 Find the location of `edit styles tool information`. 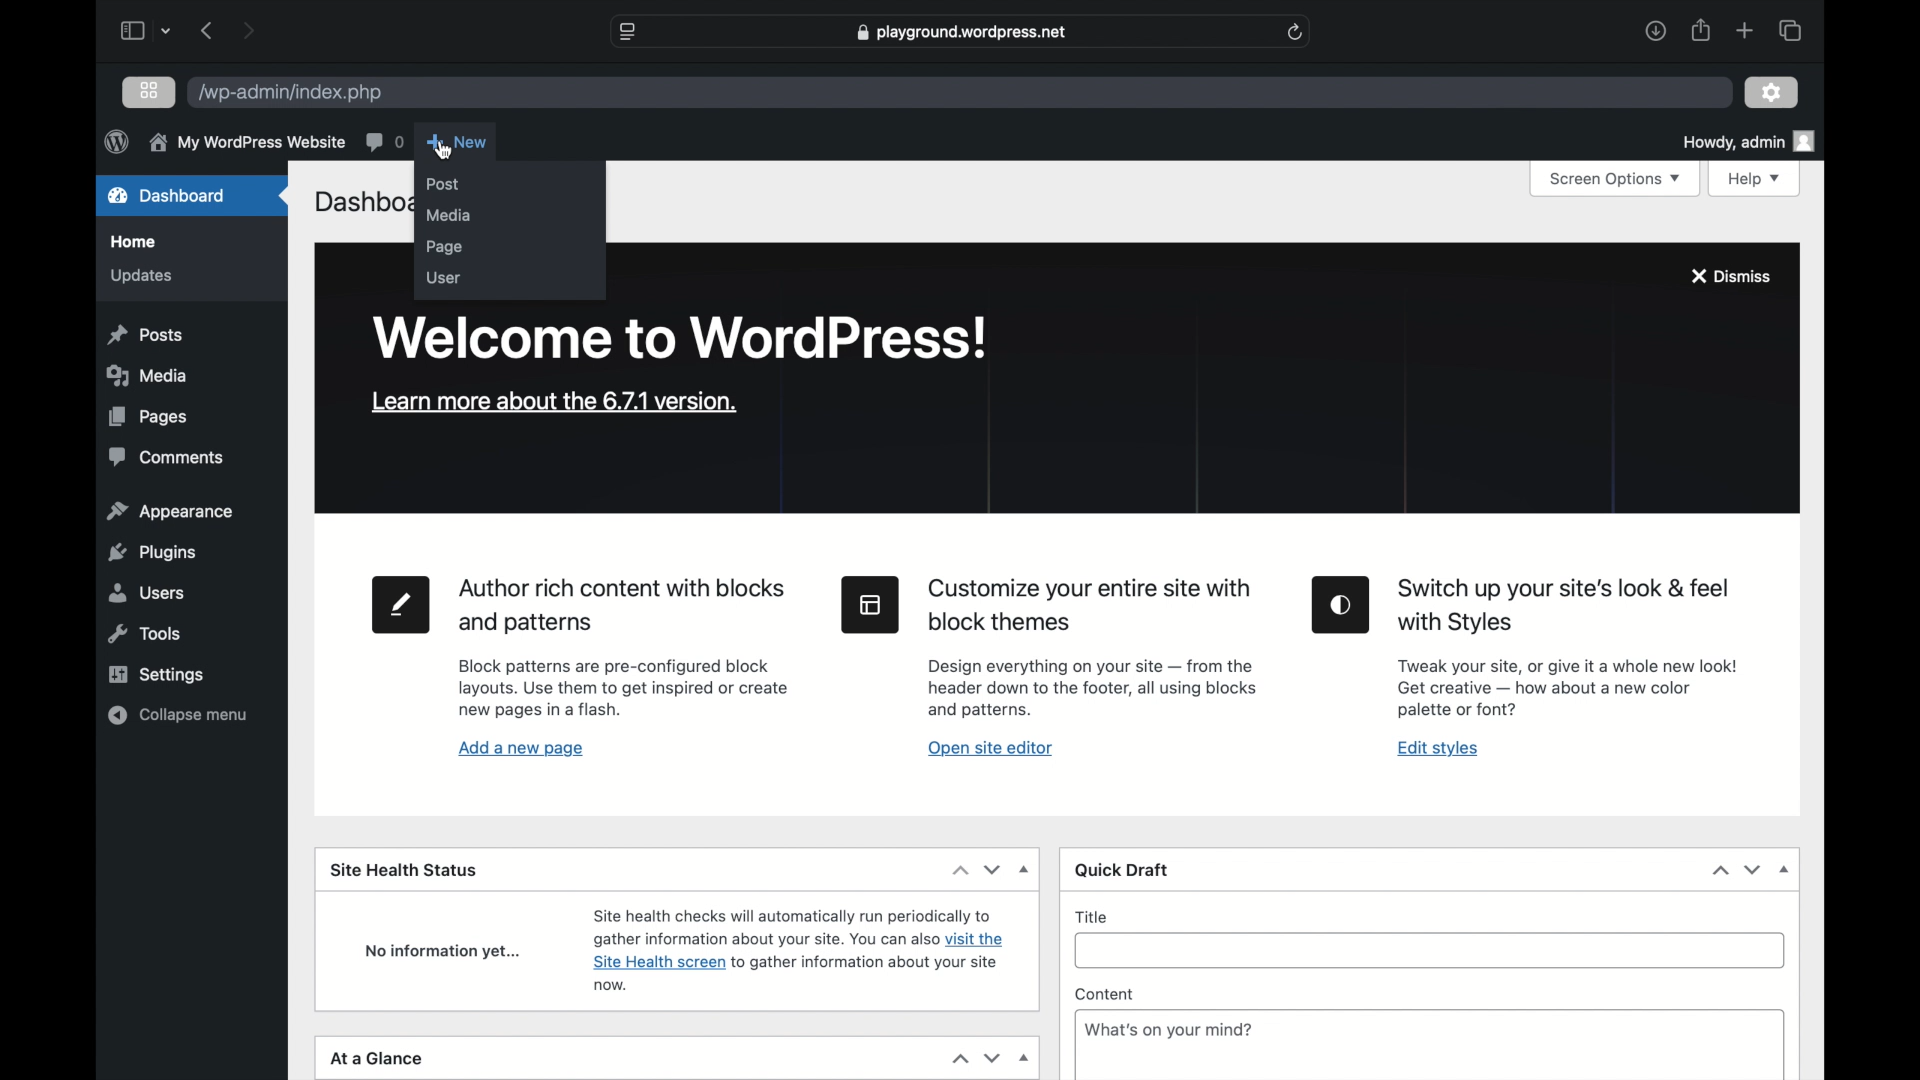

edit styles tool information is located at coordinates (1567, 687).